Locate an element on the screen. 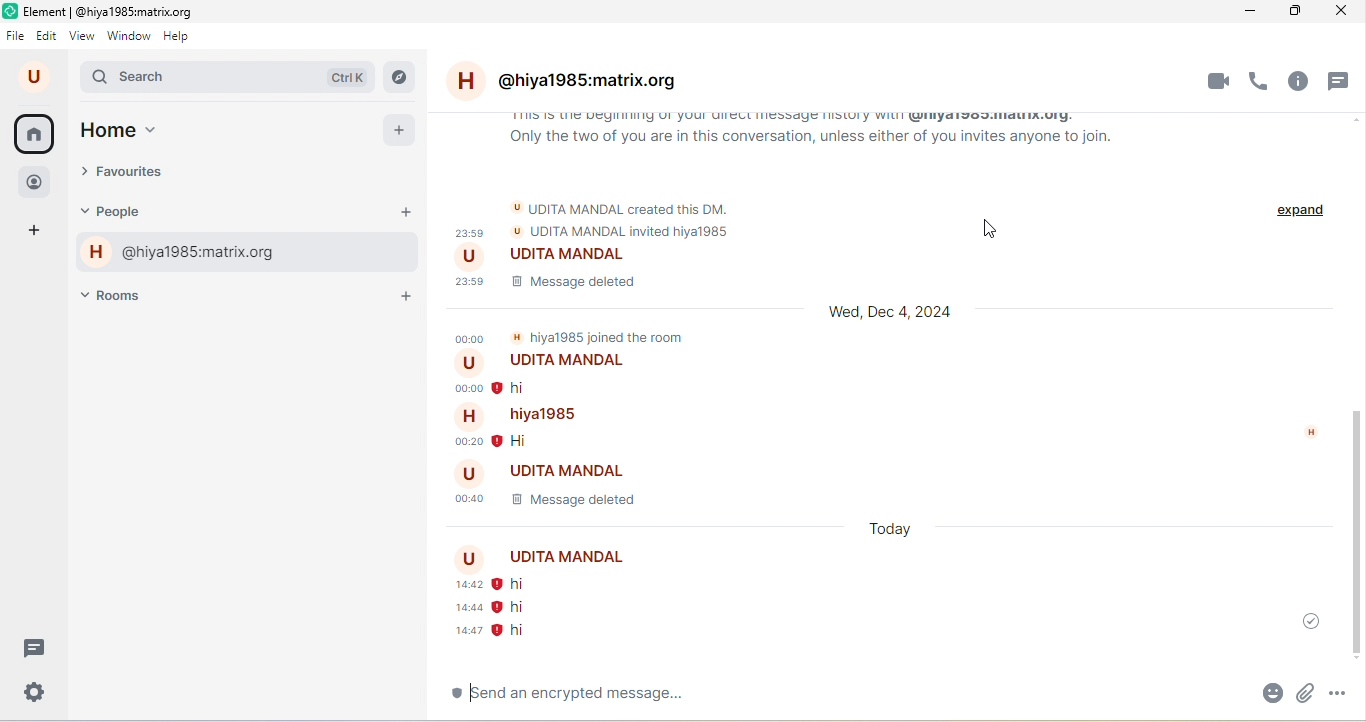 Image resolution: width=1366 pixels, height=722 pixels. minimize is located at coordinates (1240, 12).